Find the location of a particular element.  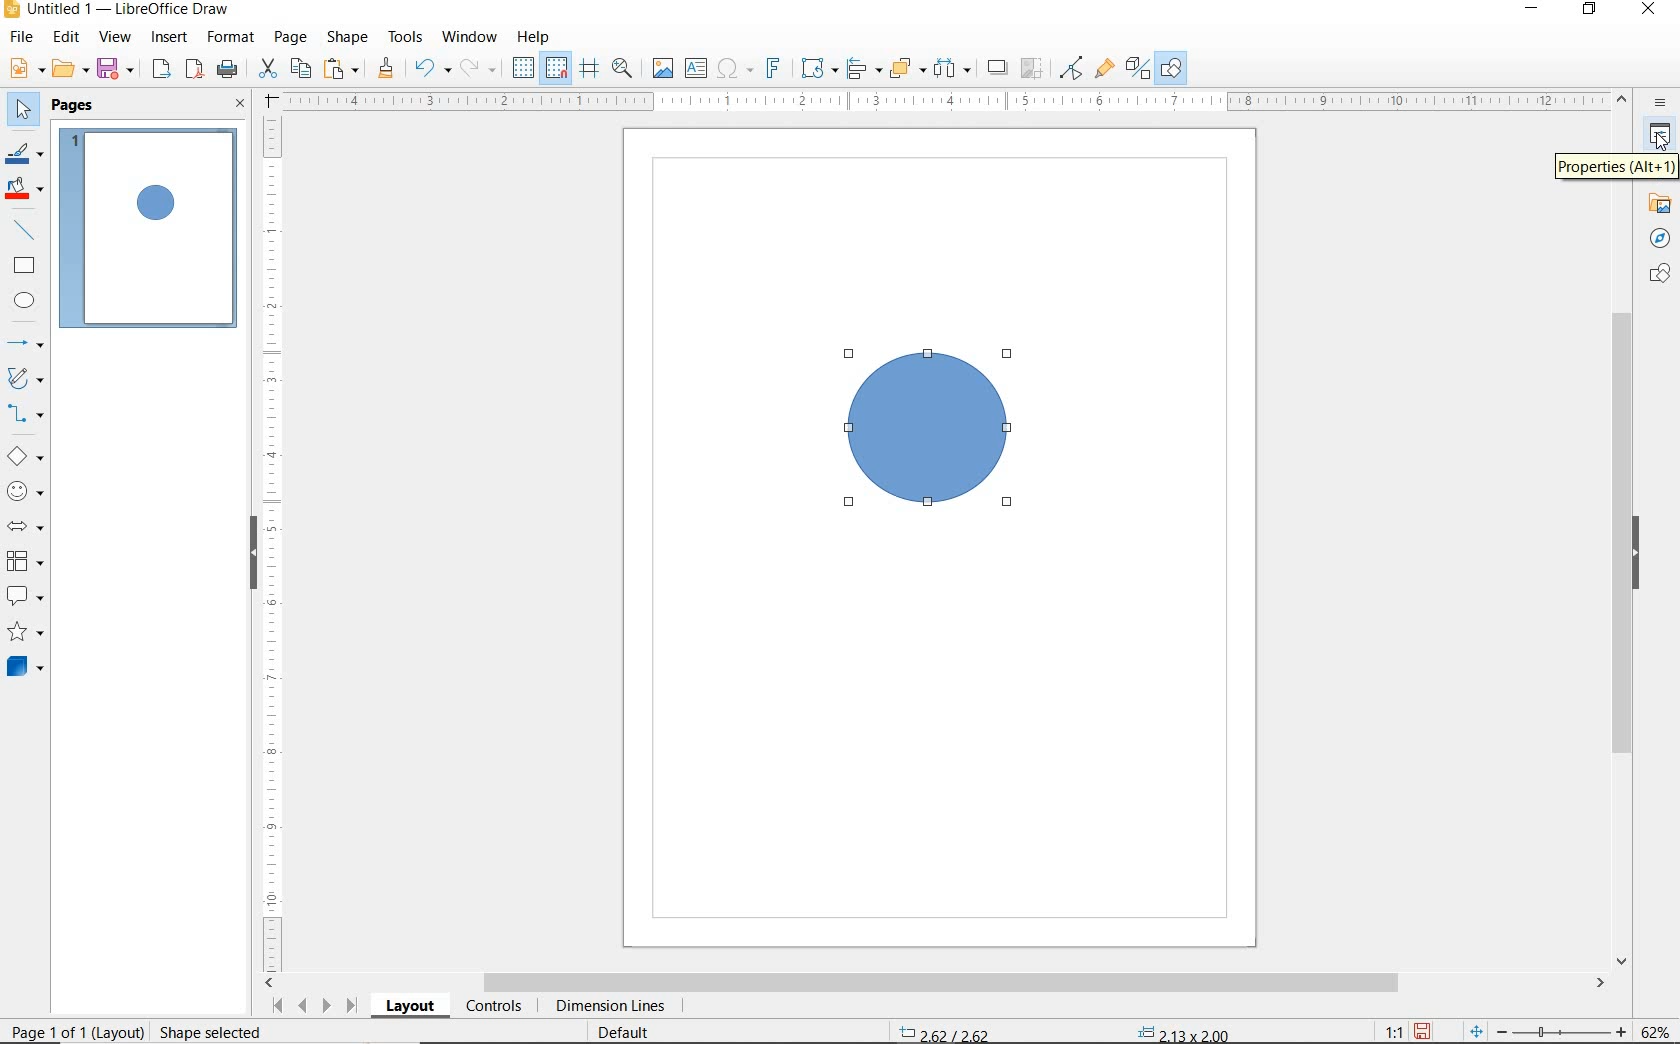

CONNECTORS is located at coordinates (26, 415).